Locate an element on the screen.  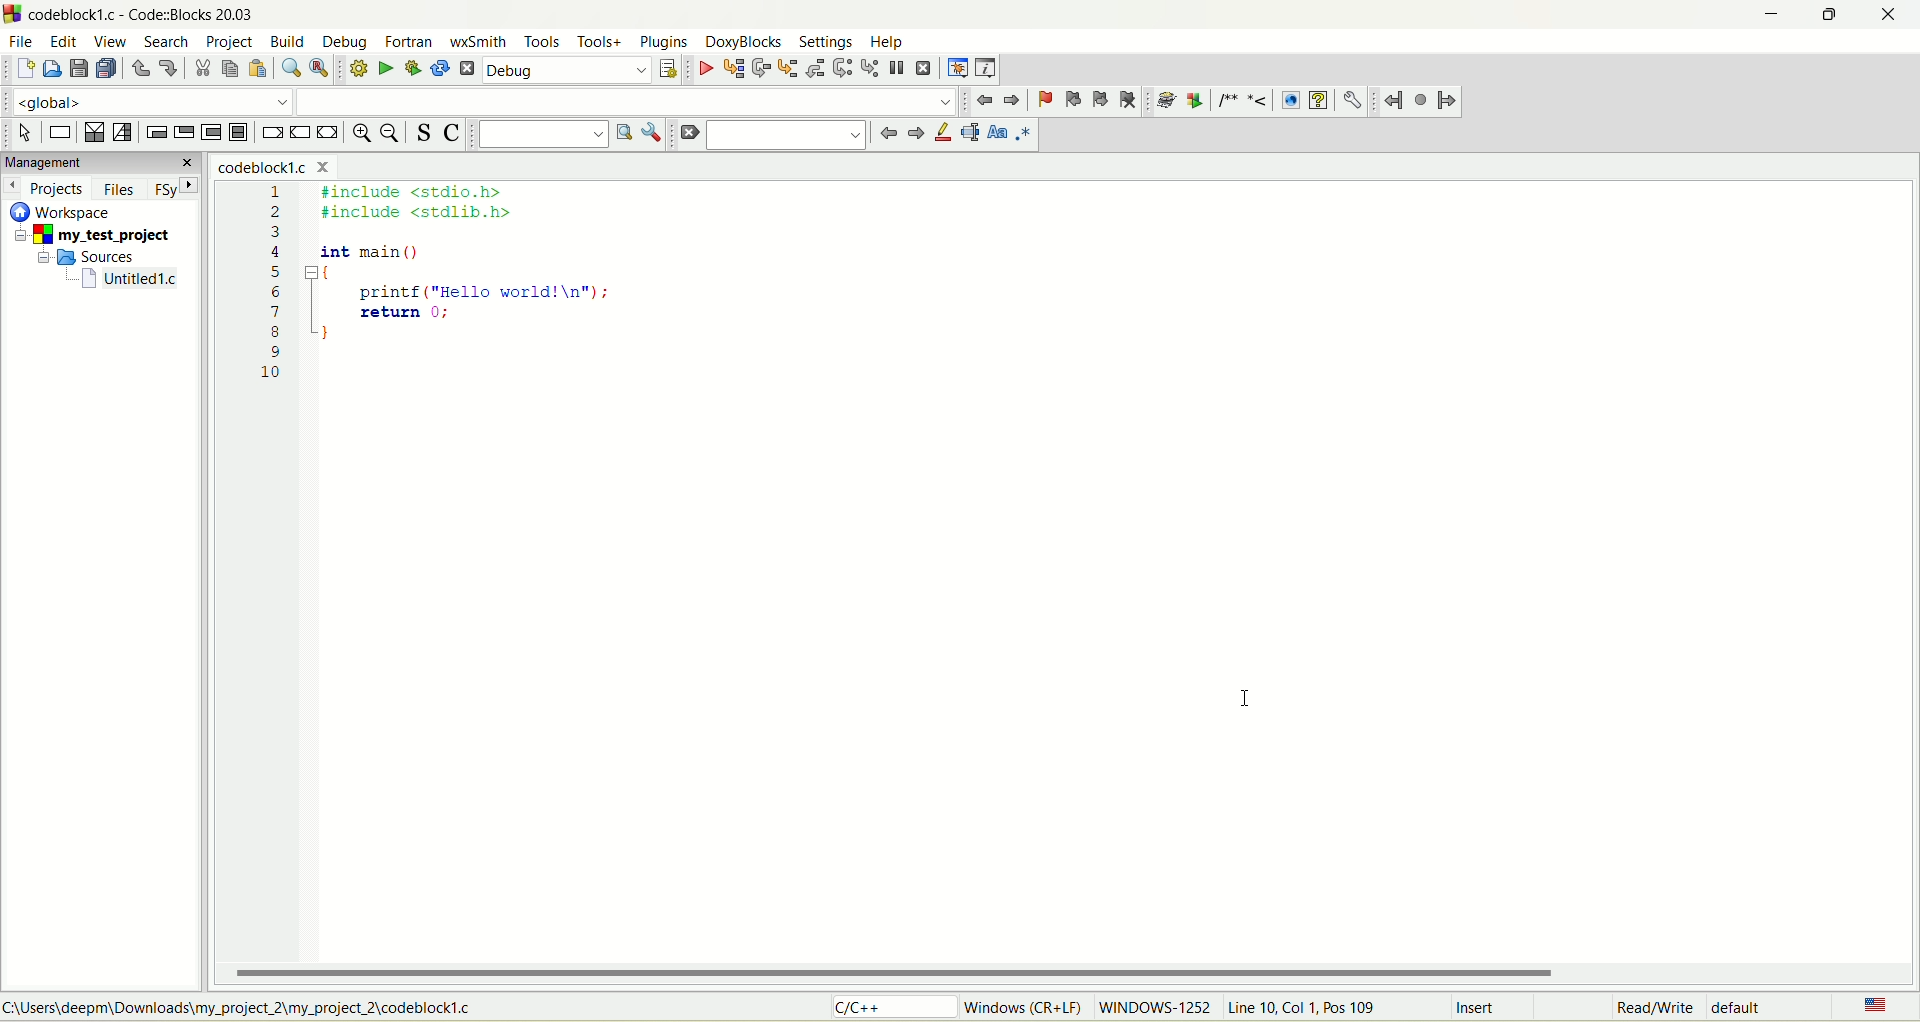
global is located at coordinates (144, 101).